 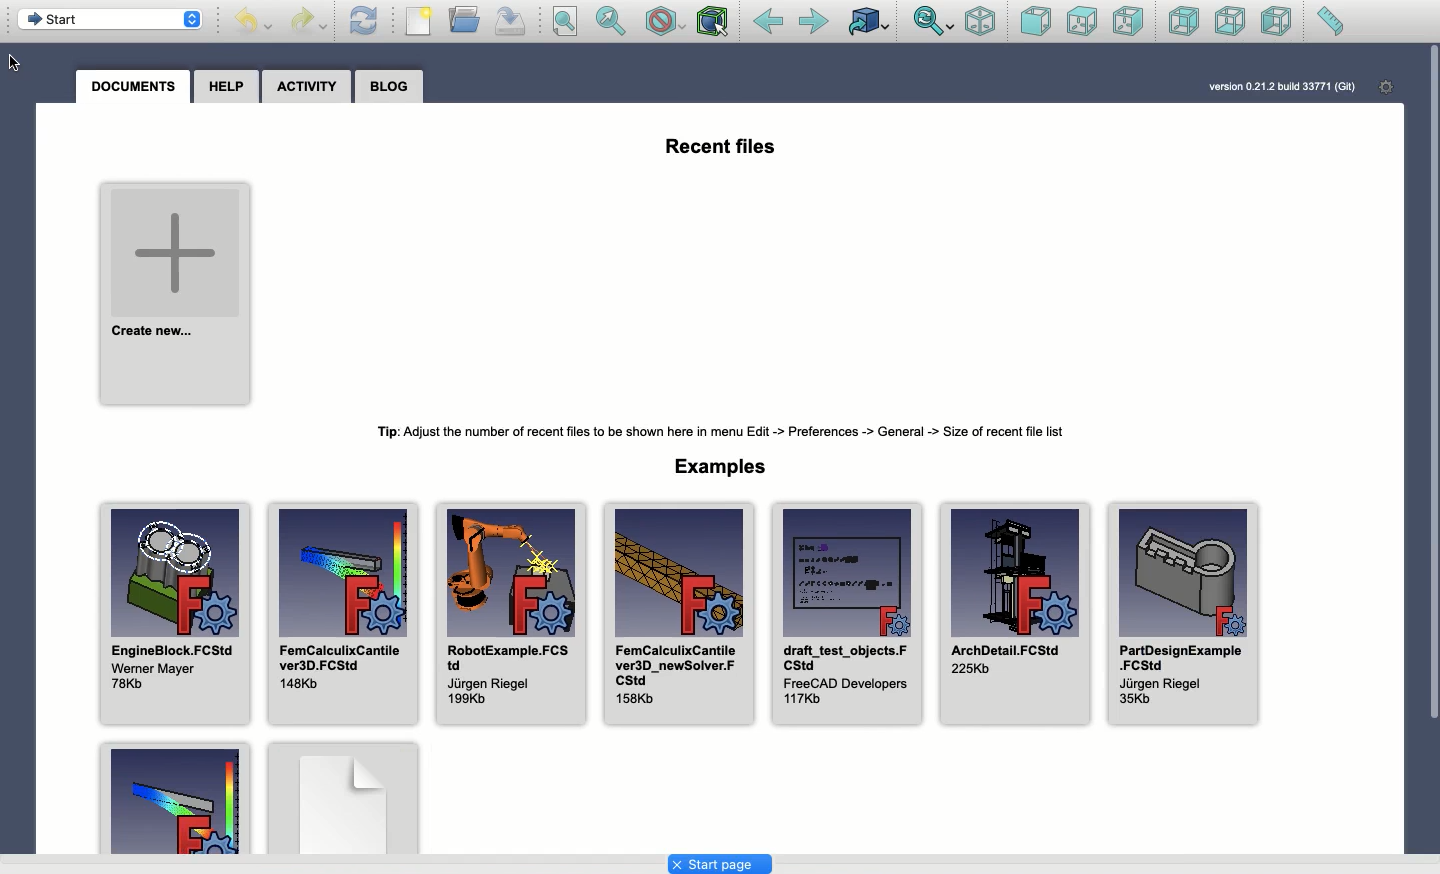 What do you see at coordinates (388, 87) in the screenshot?
I see `Blog` at bounding box center [388, 87].